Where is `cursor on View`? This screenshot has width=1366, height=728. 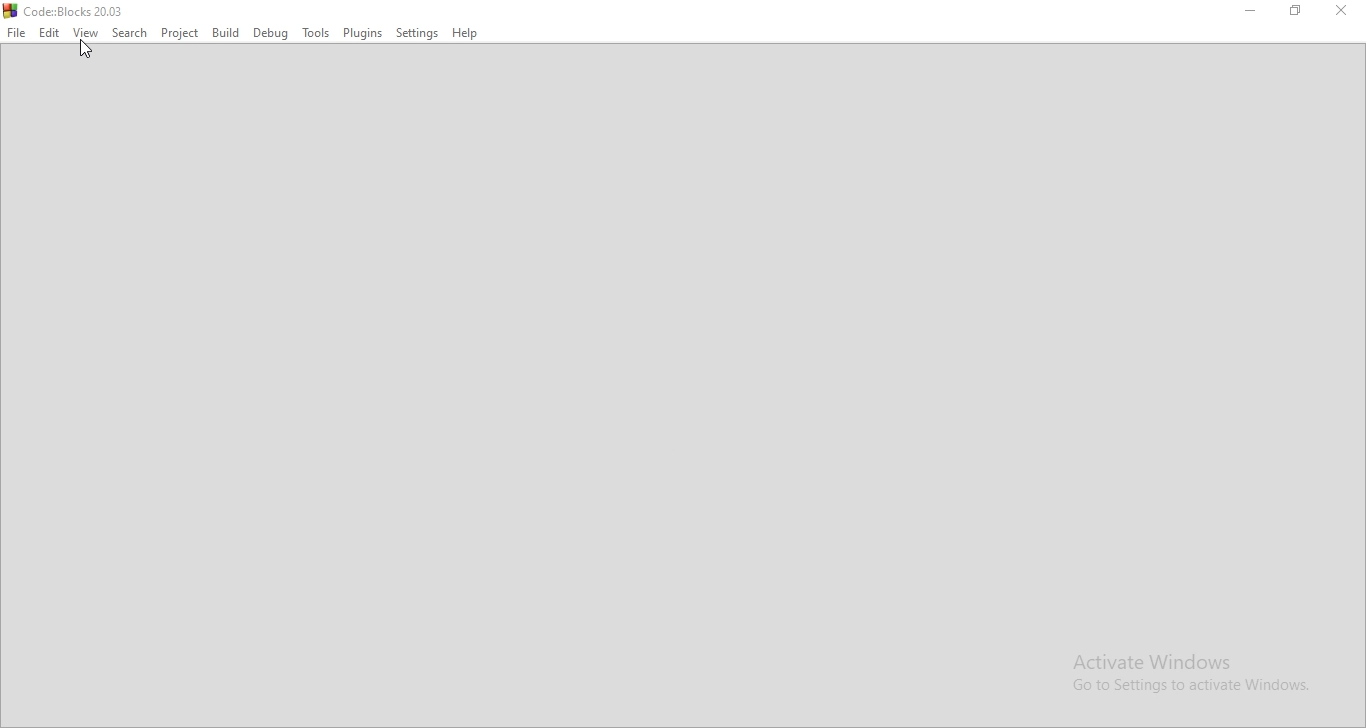 cursor on View is located at coordinates (85, 50).